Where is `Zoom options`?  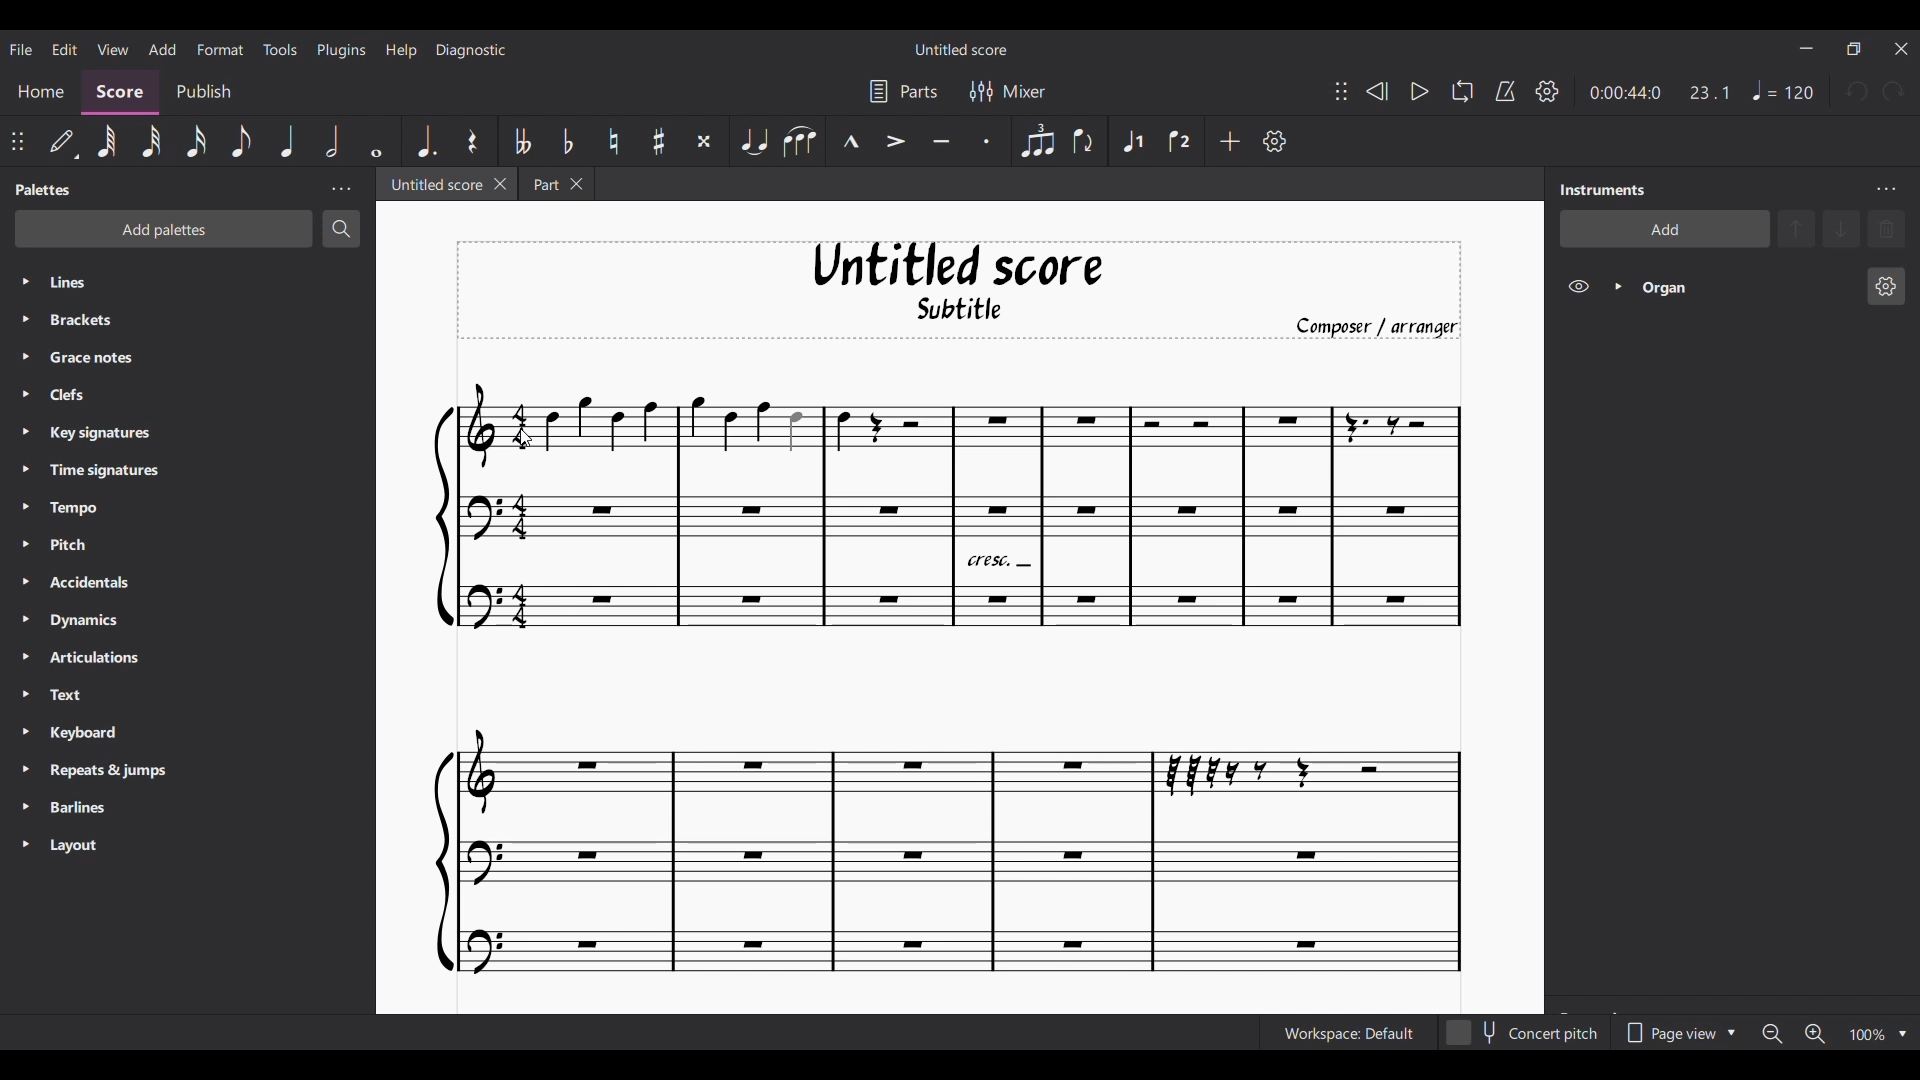 Zoom options is located at coordinates (1903, 1035).